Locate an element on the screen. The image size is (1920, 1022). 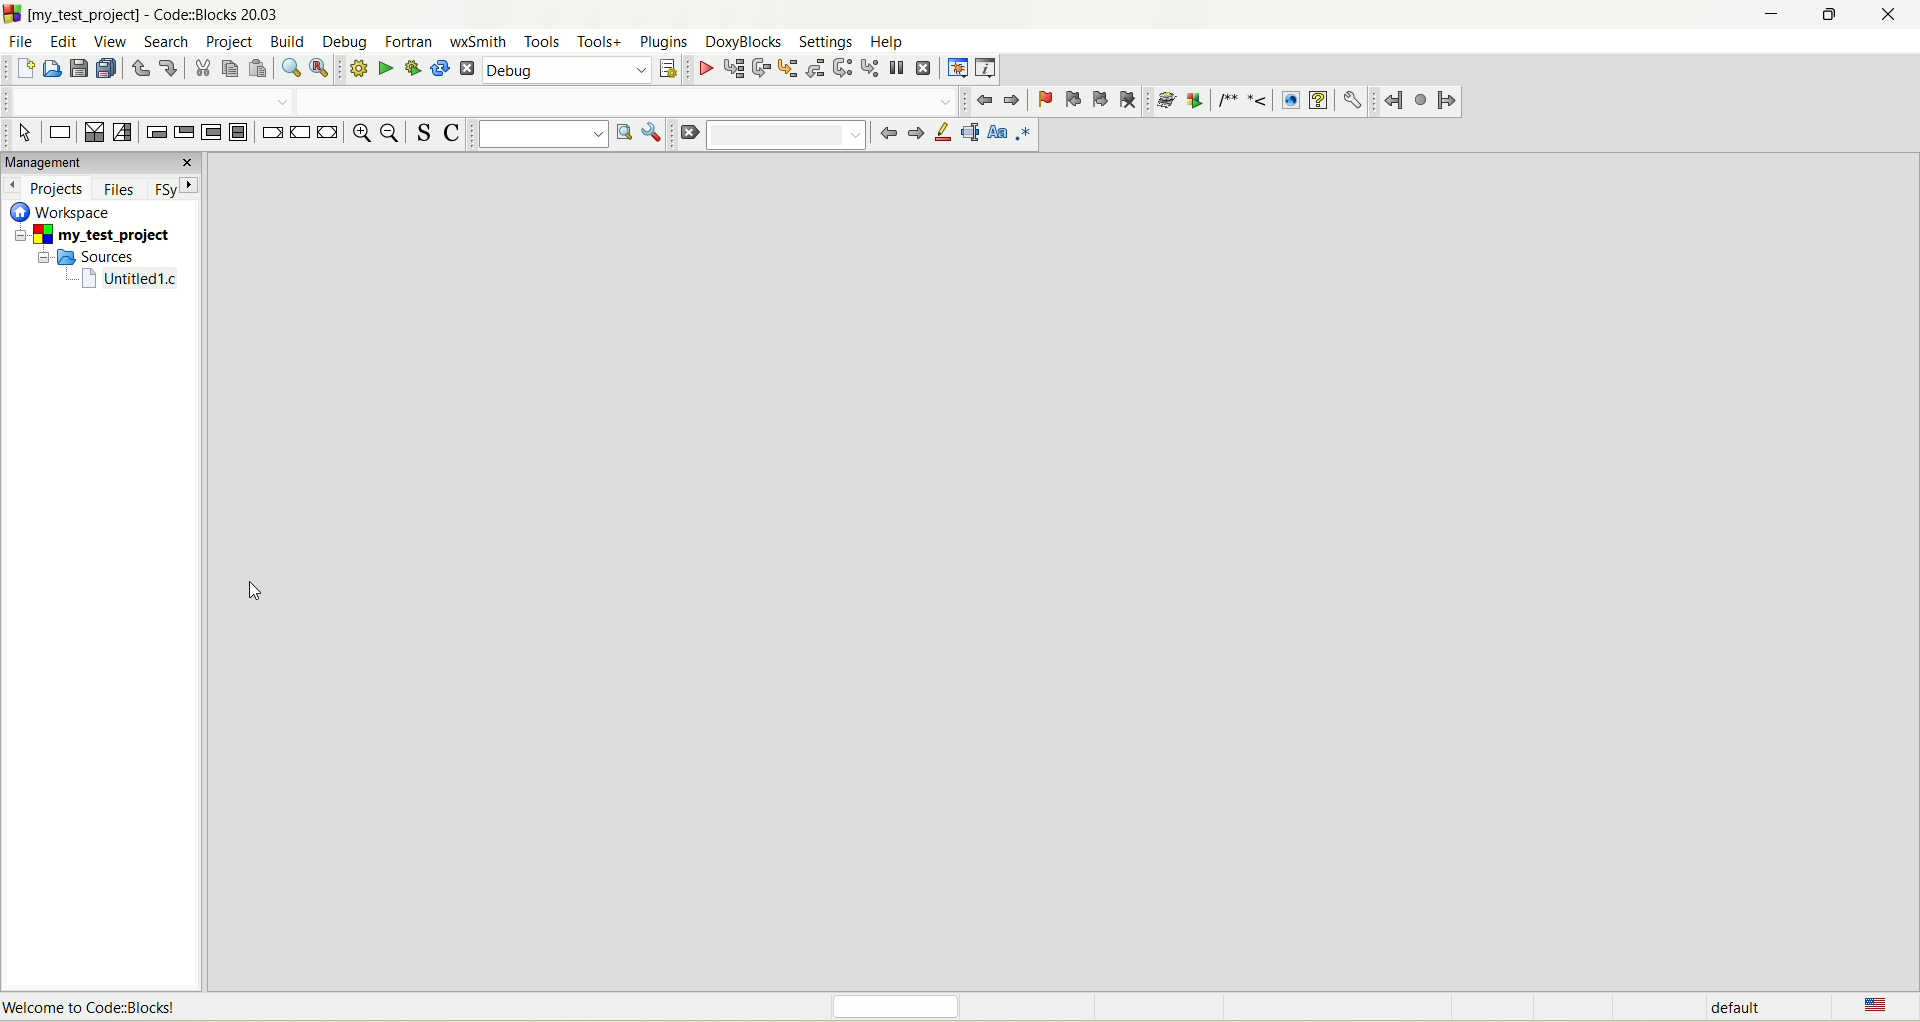
step into instruction is located at coordinates (871, 69).